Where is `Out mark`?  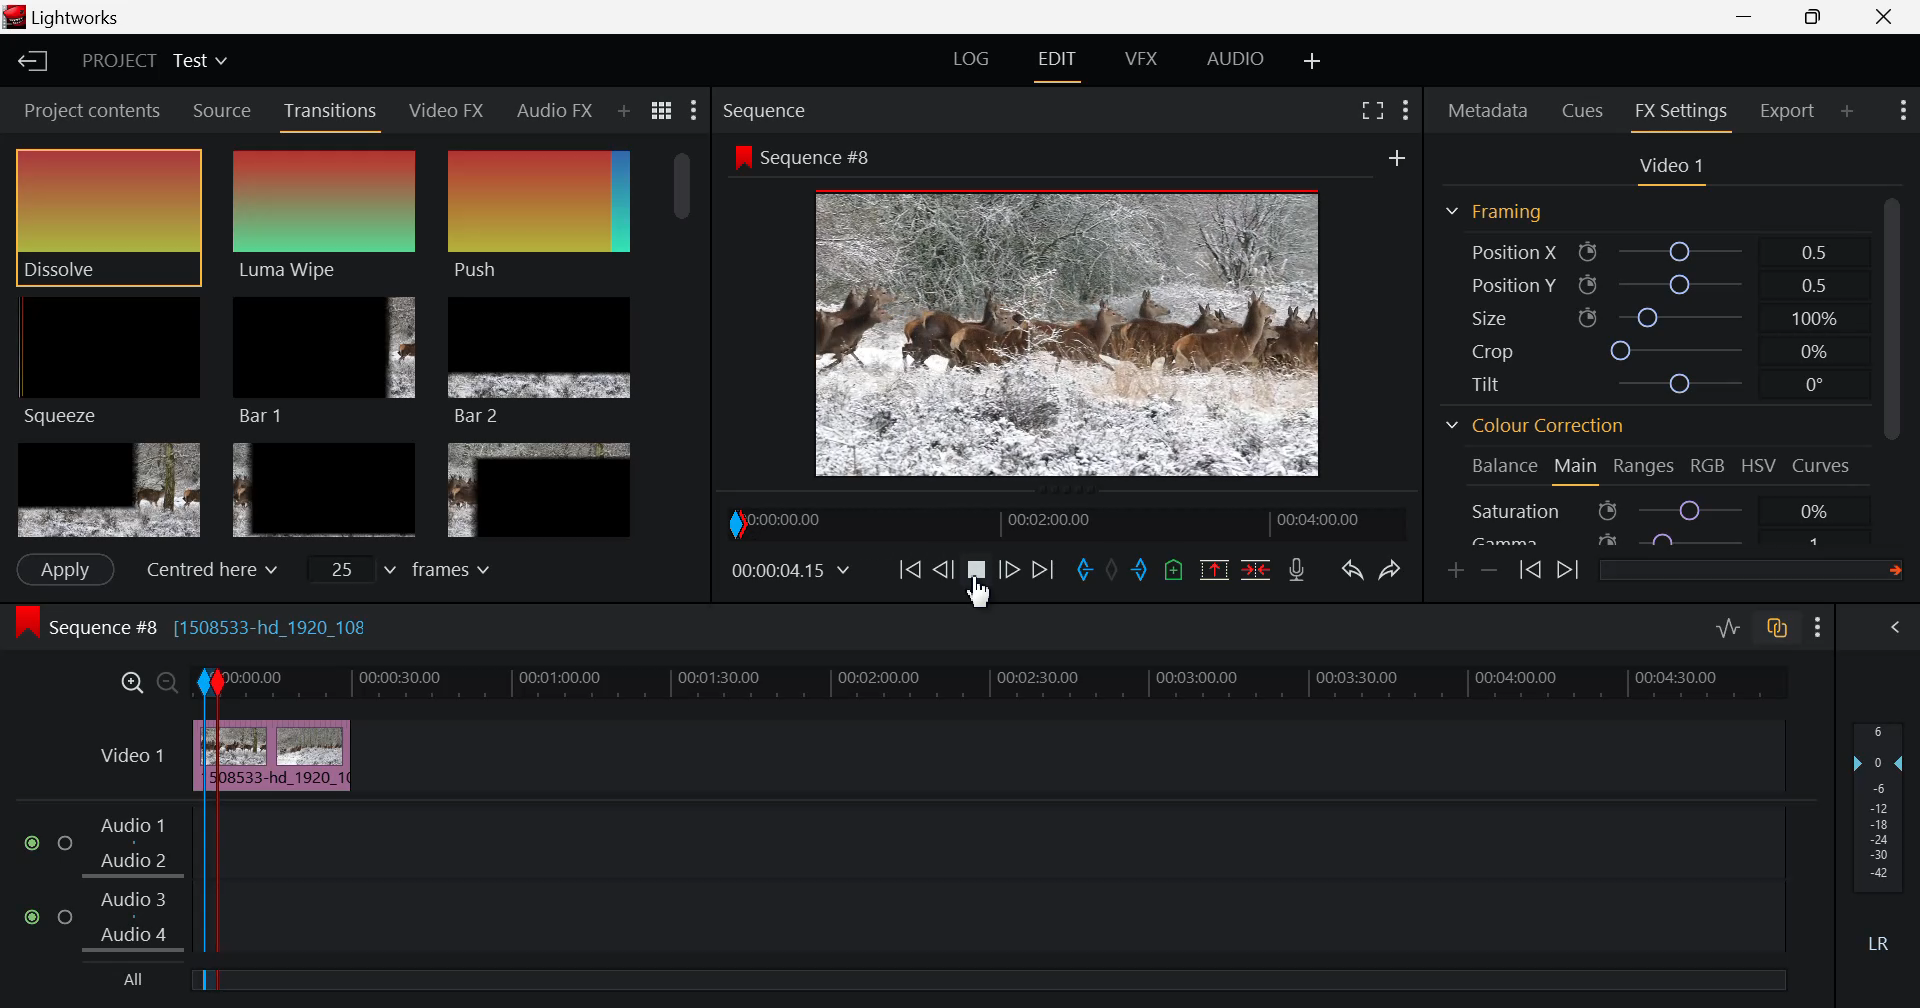 Out mark is located at coordinates (1140, 571).